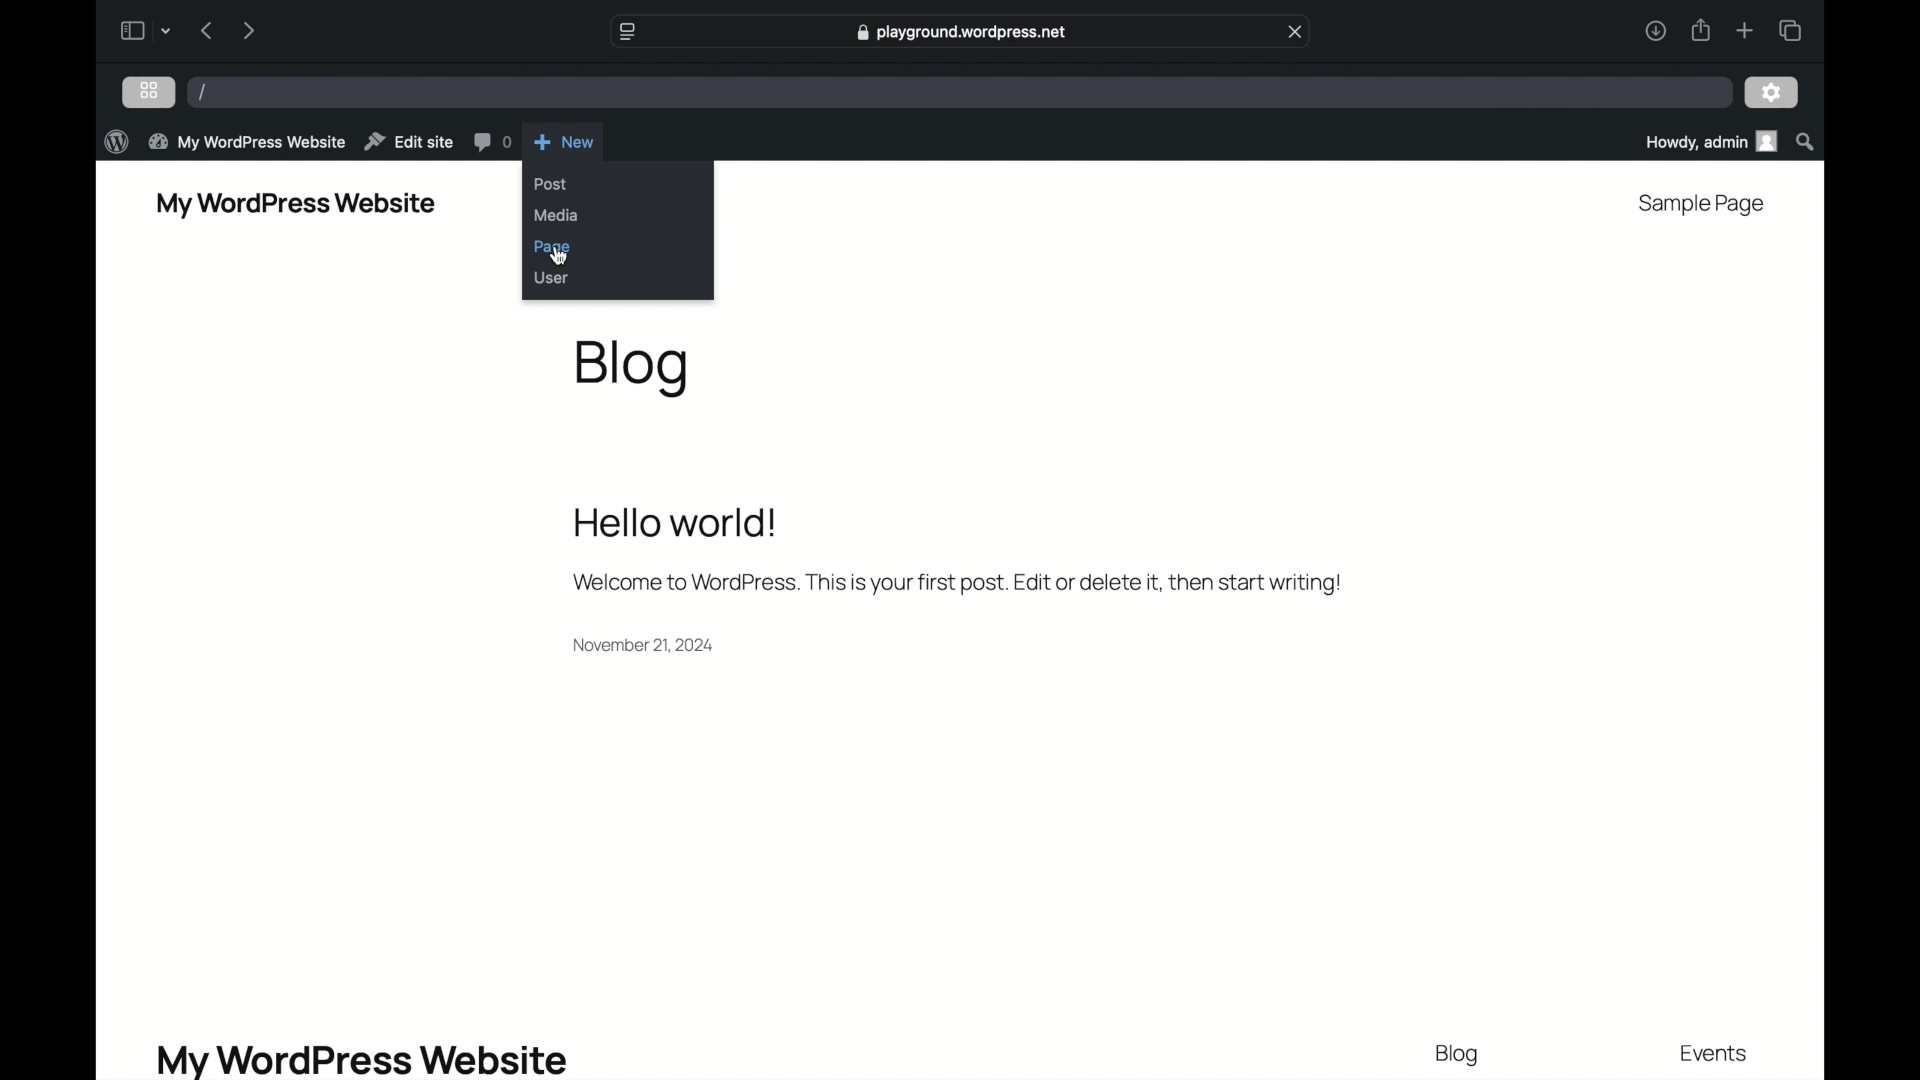  Describe the element at coordinates (956, 583) in the screenshot. I see `welcome message` at that location.